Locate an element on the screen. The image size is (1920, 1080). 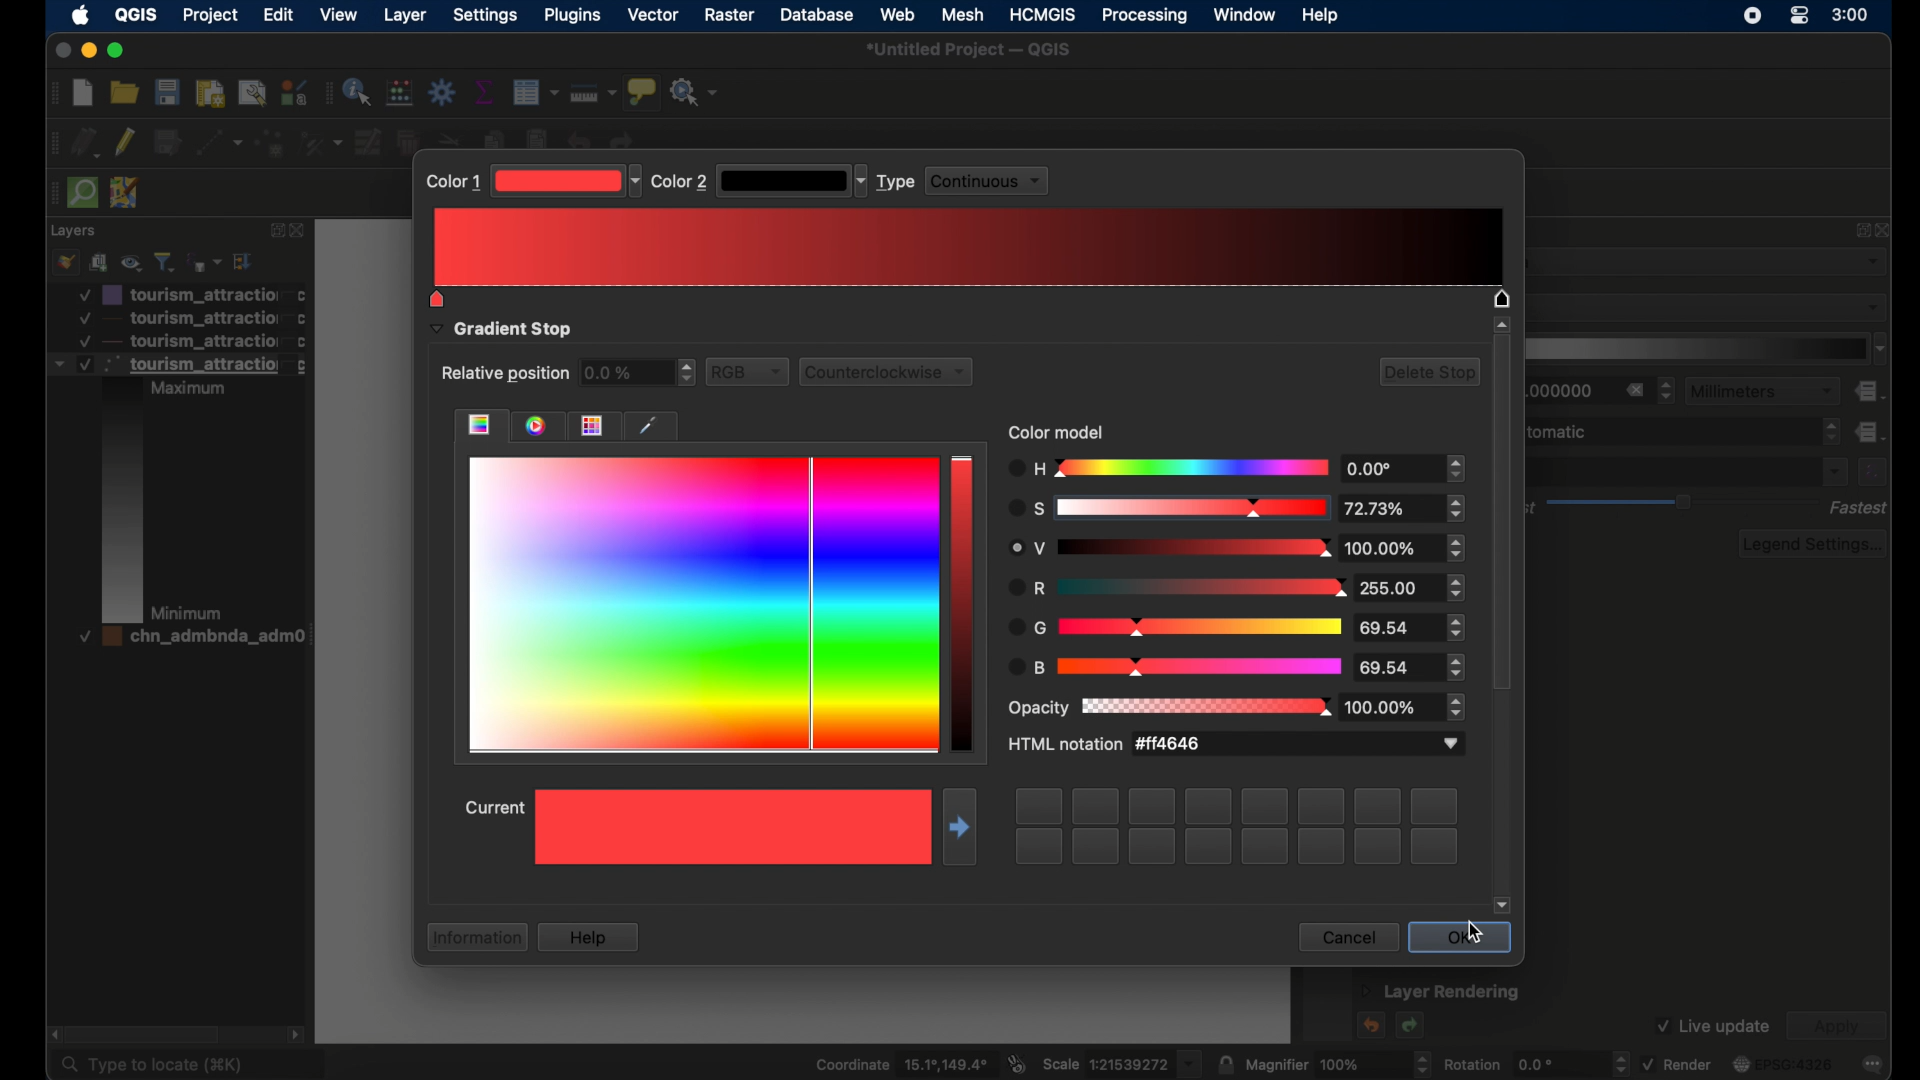
scroll box is located at coordinates (1505, 519).